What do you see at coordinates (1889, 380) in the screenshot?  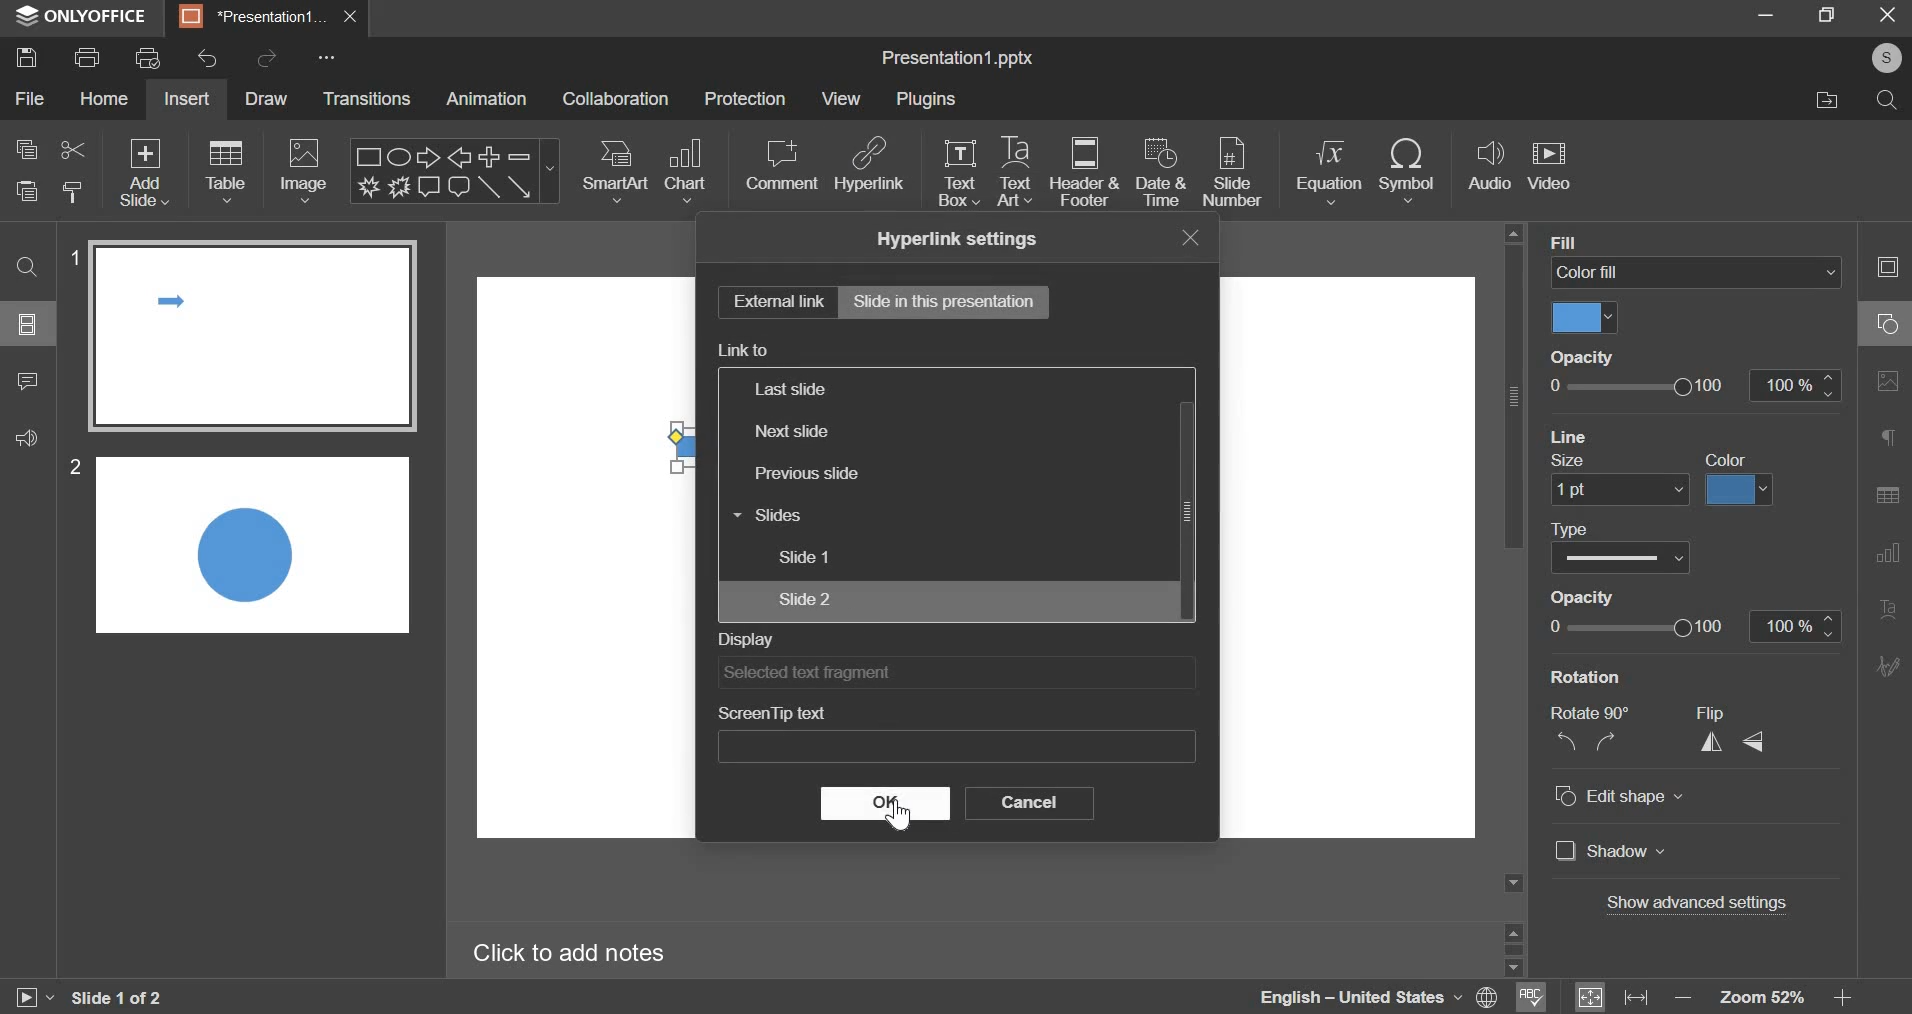 I see `Image settings` at bounding box center [1889, 380].